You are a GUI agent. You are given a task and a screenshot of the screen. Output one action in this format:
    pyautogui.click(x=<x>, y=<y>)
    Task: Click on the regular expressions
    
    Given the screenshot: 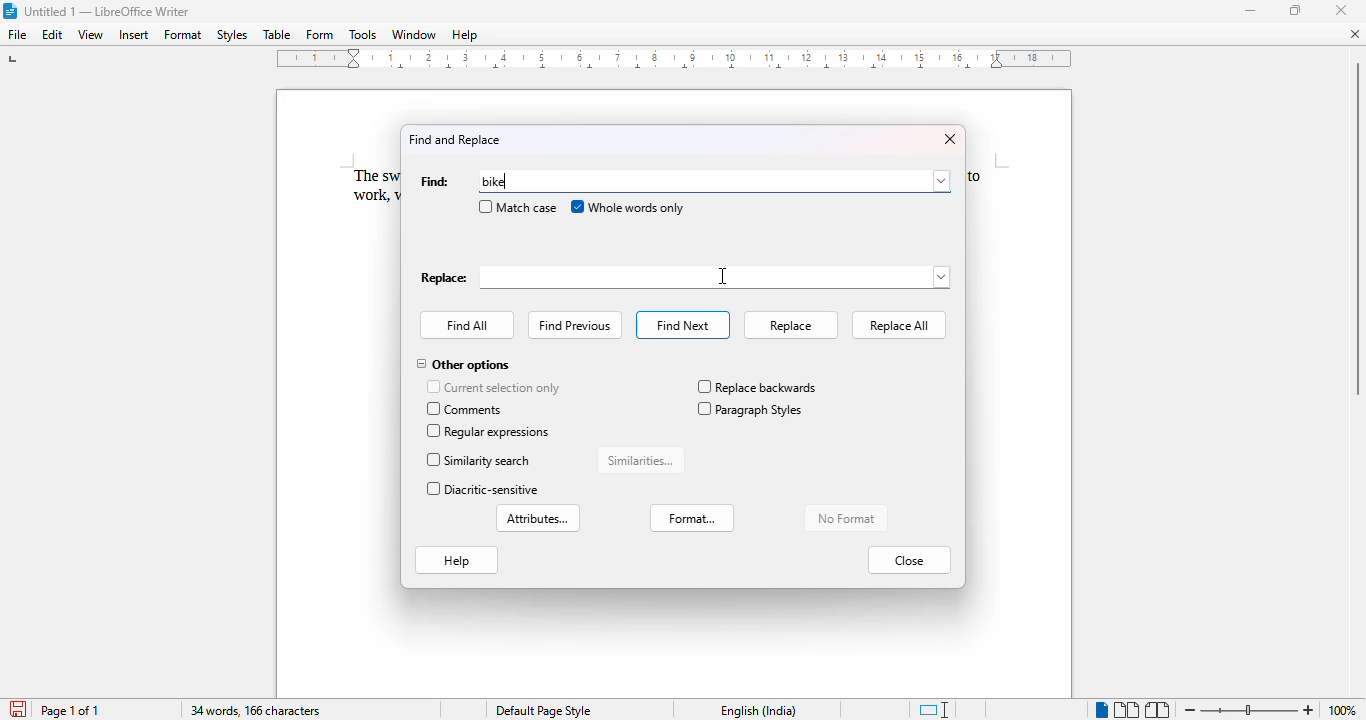 What is the action you would take?
    pyautogui.click(x=490, y=431)
    